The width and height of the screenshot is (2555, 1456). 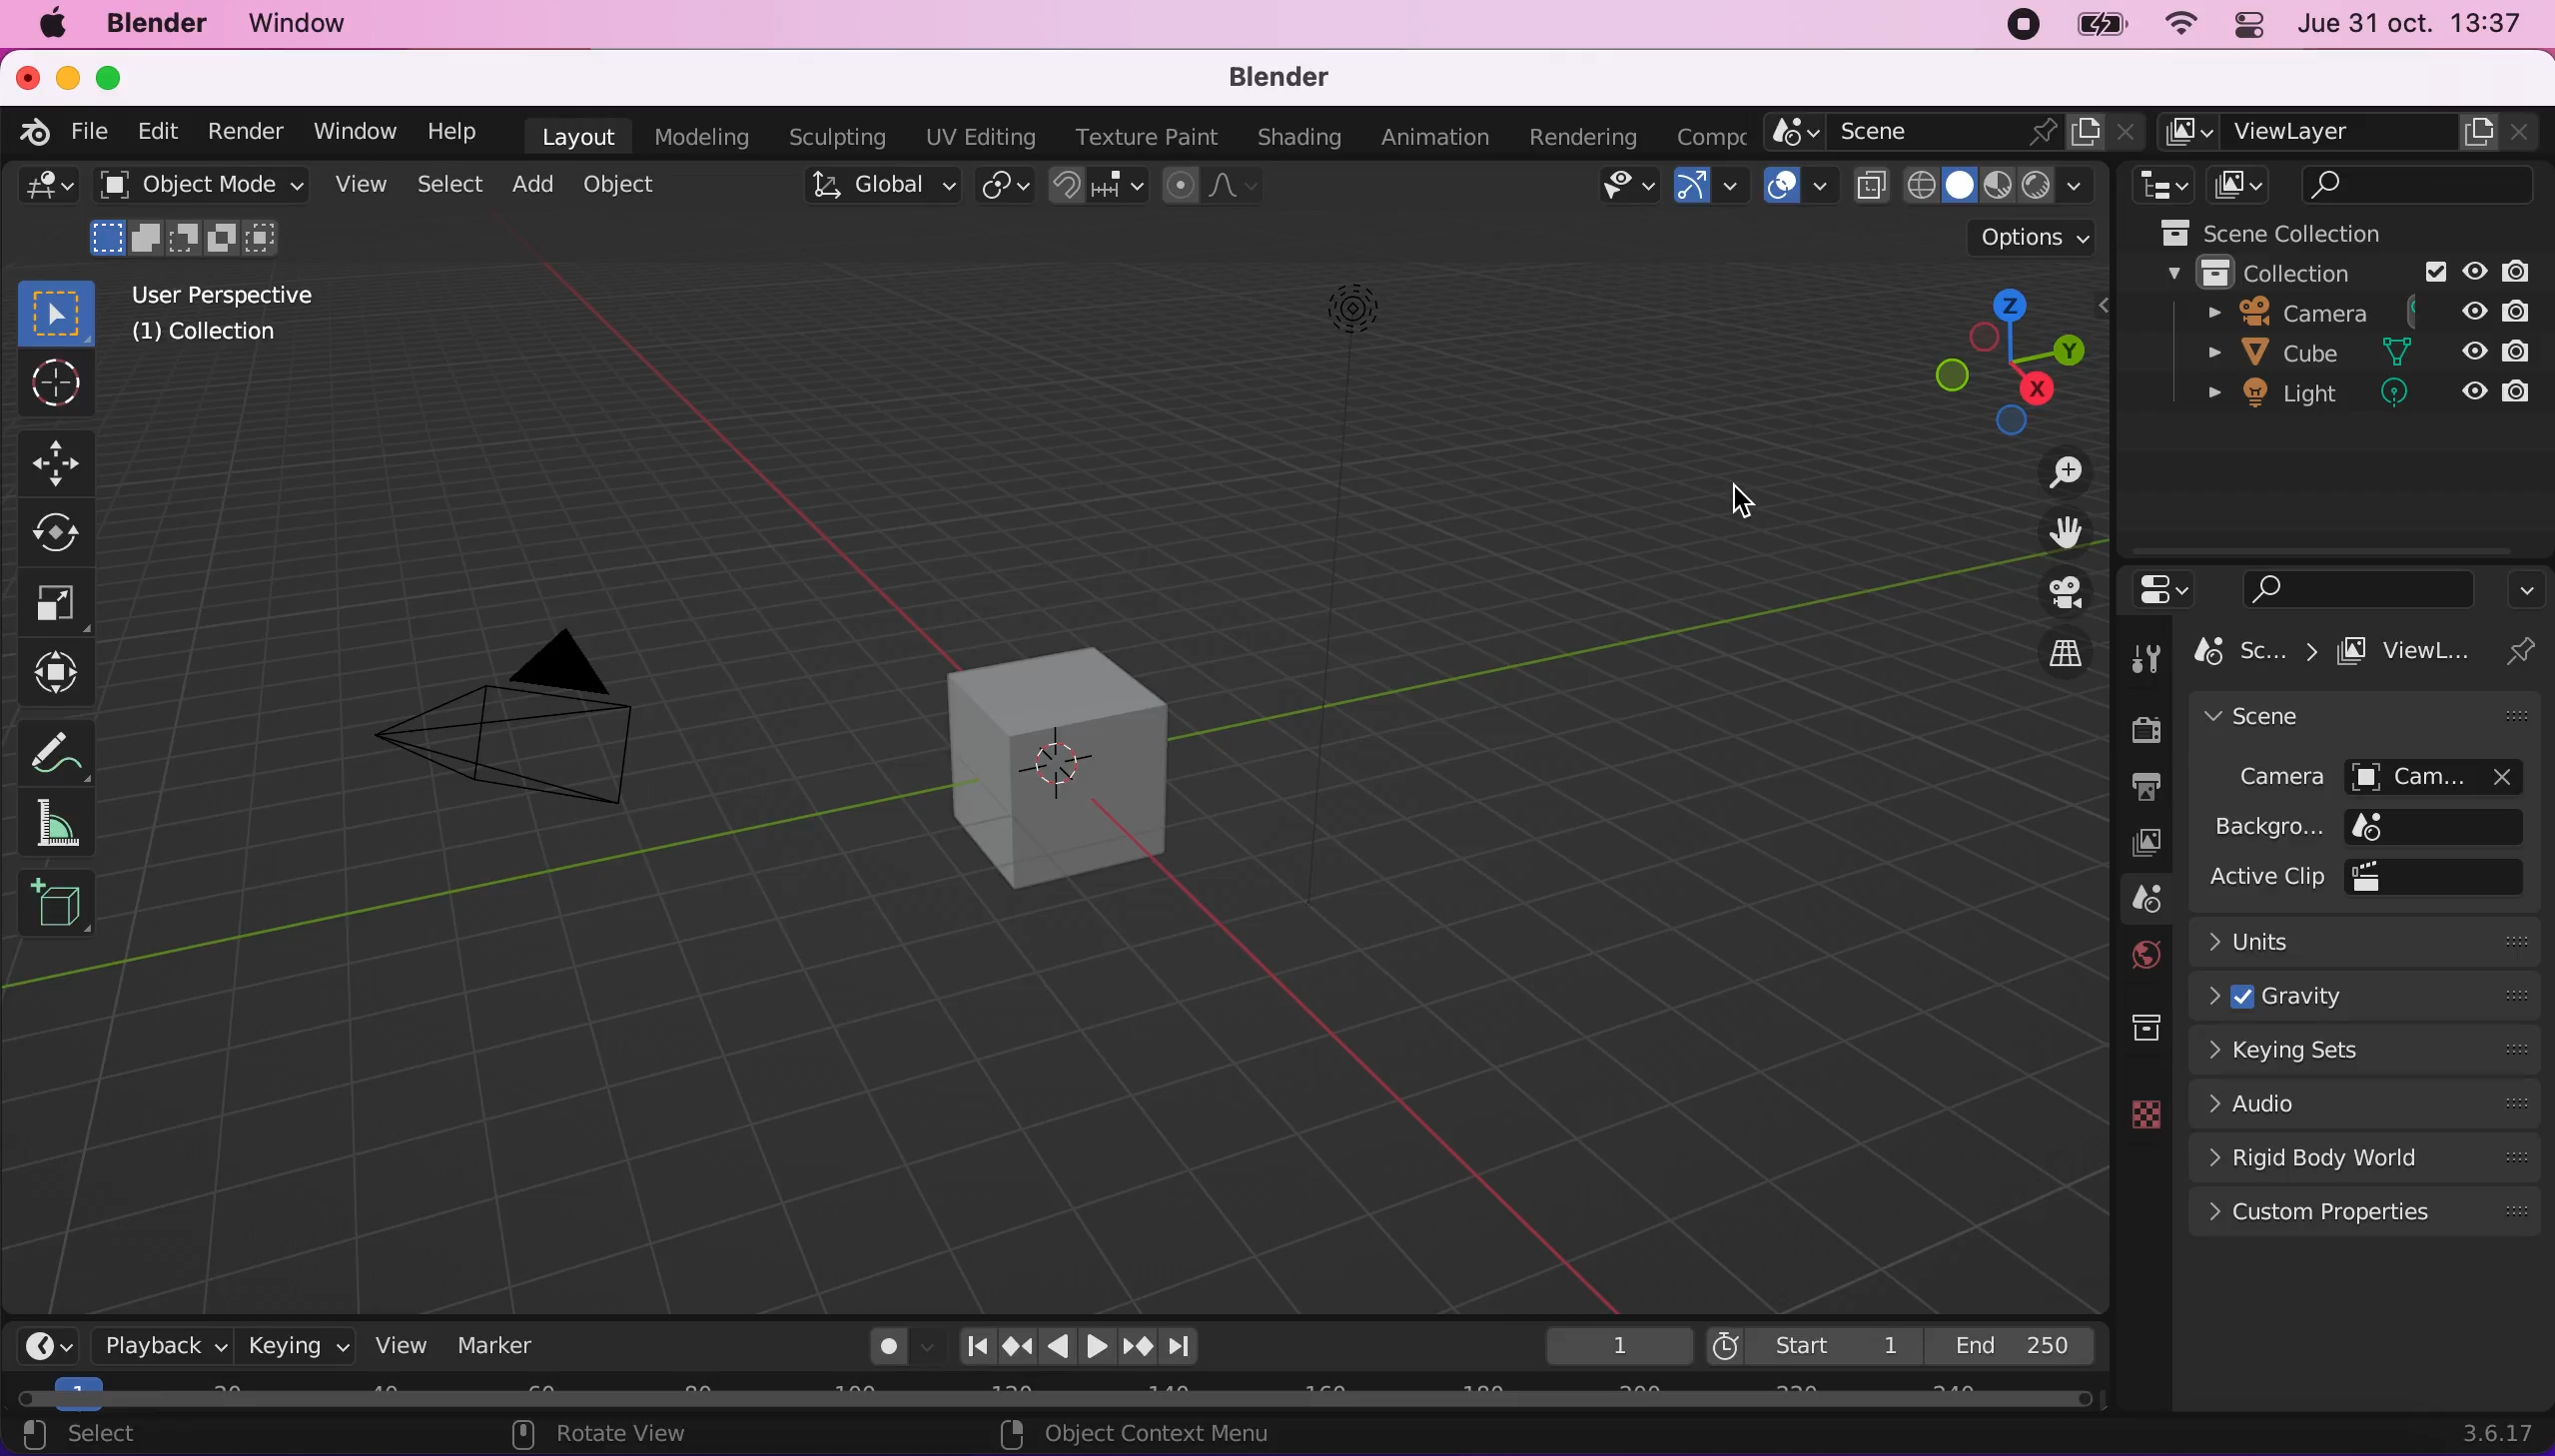 I want to click on sculpting, so click(x=838, y=135).